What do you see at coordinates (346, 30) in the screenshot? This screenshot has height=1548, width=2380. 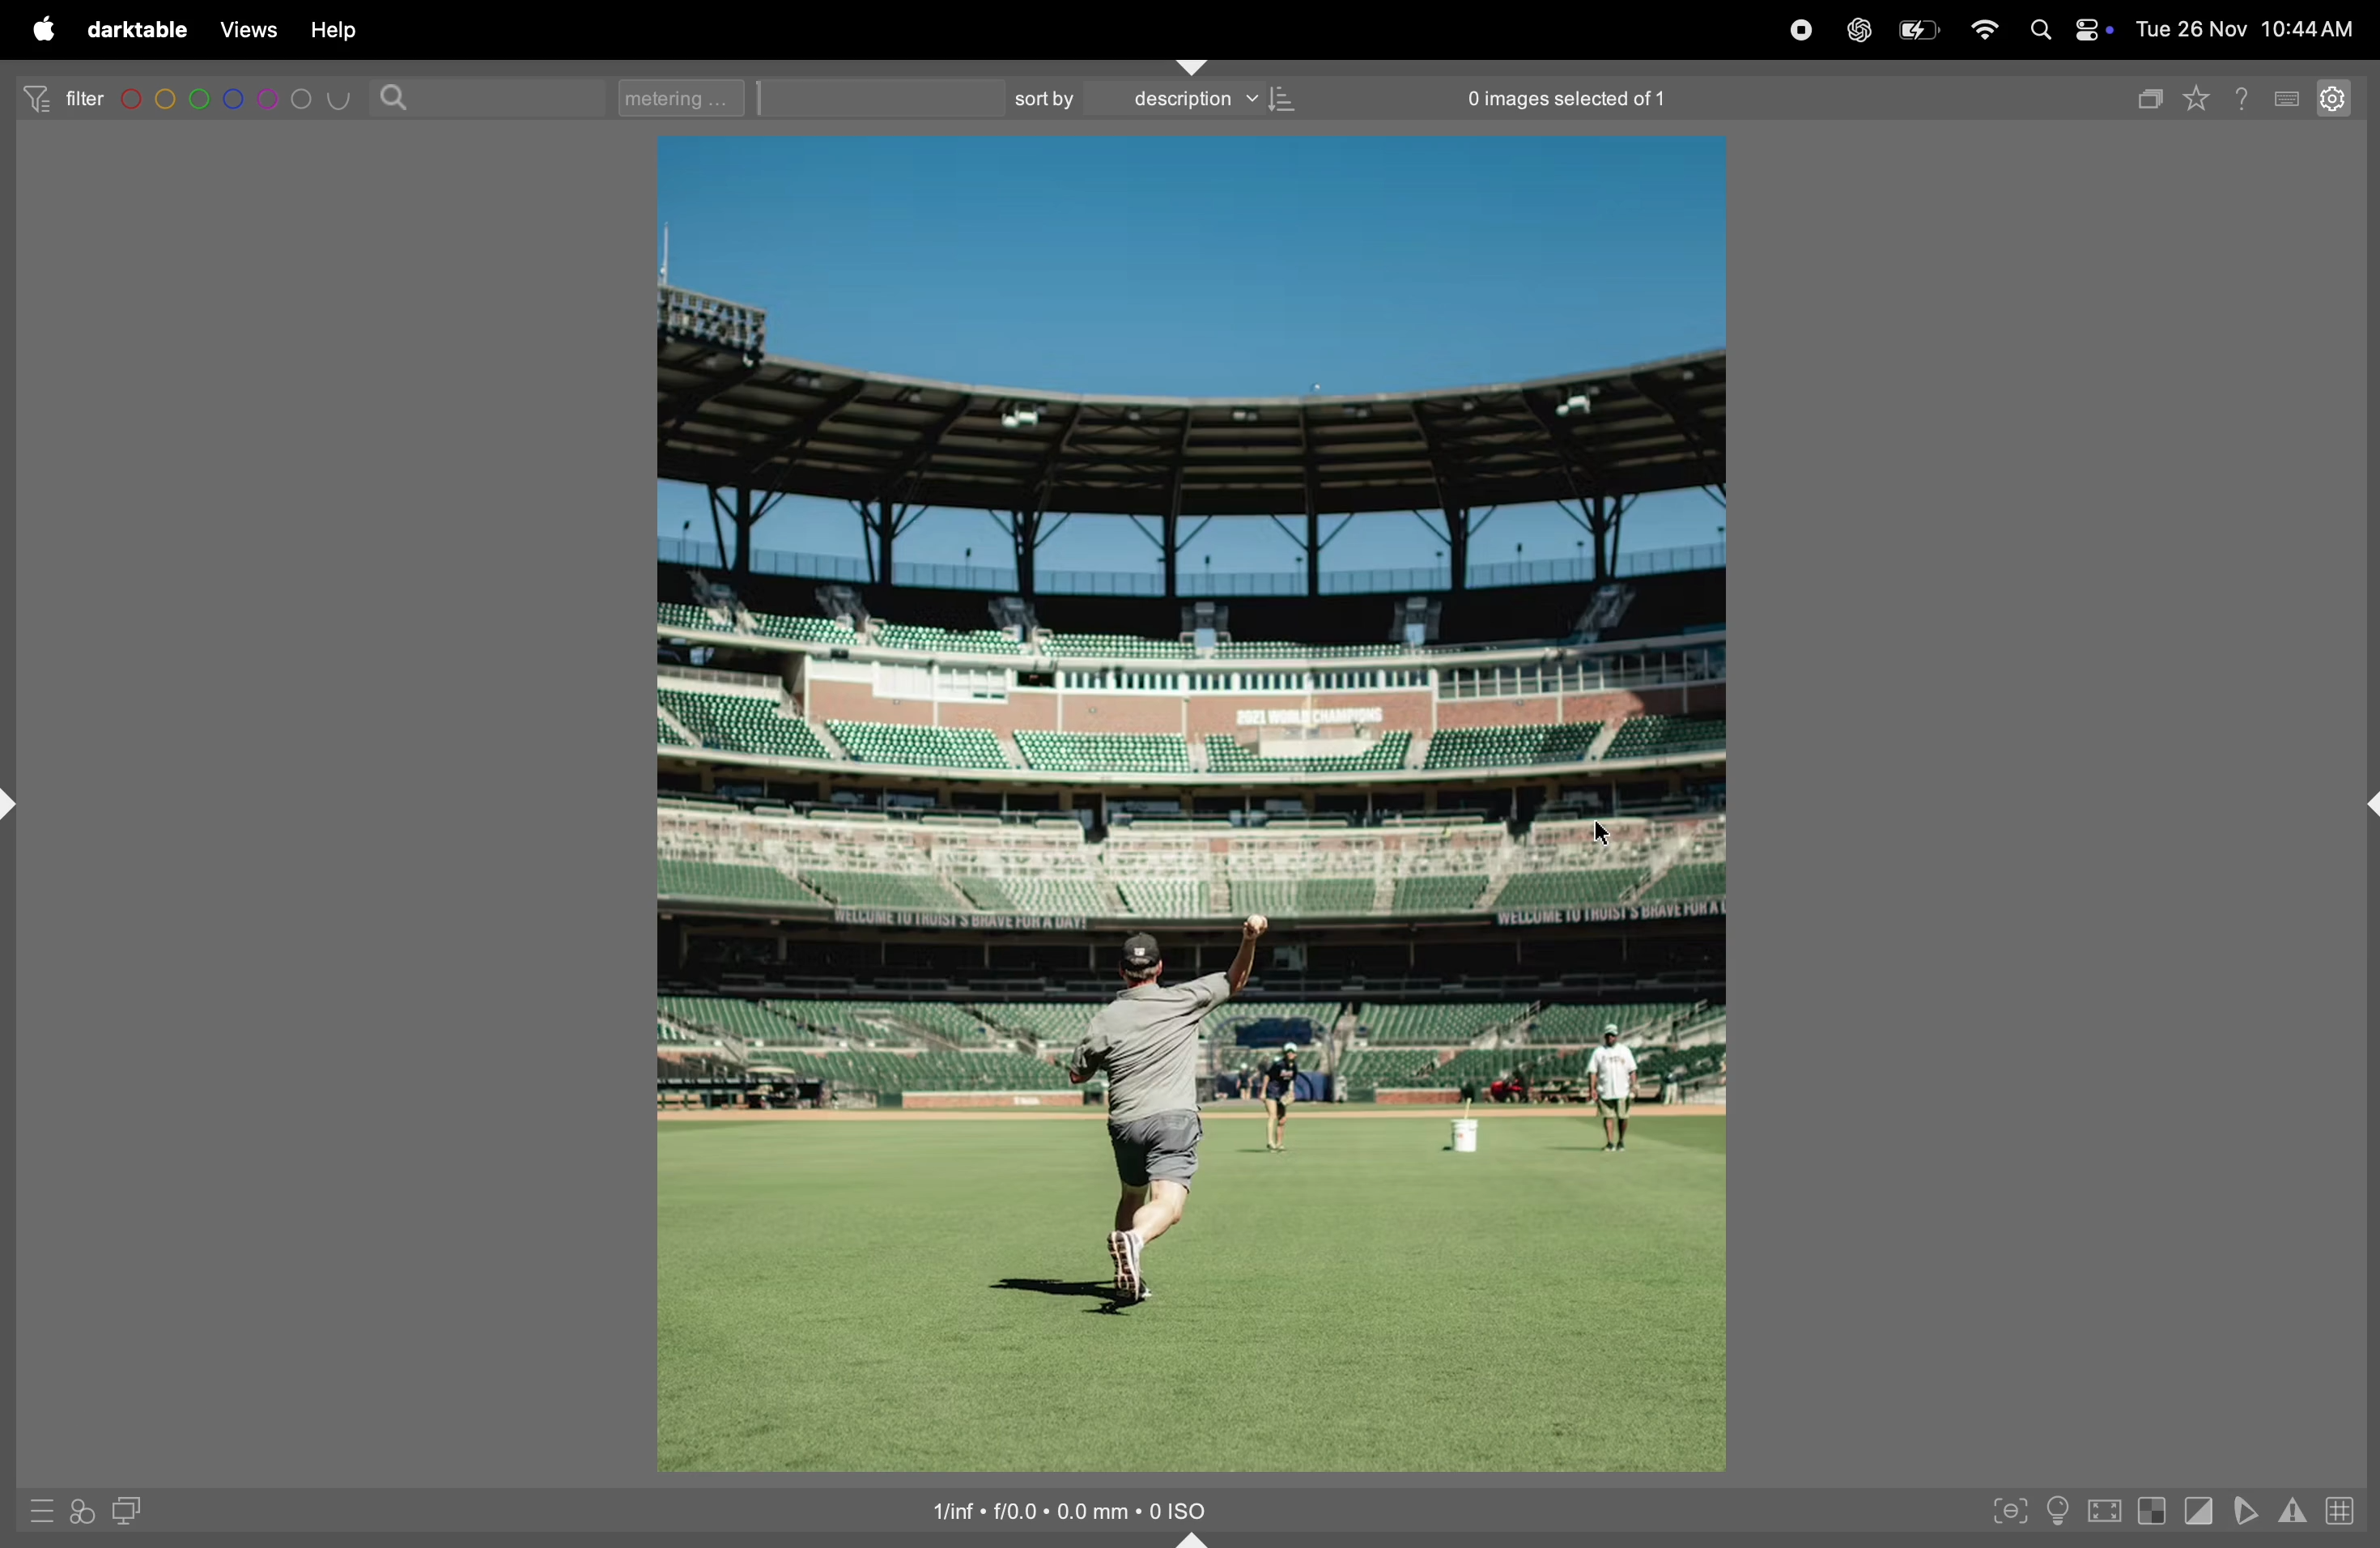 I see `help` at bounding box center [346, 30].